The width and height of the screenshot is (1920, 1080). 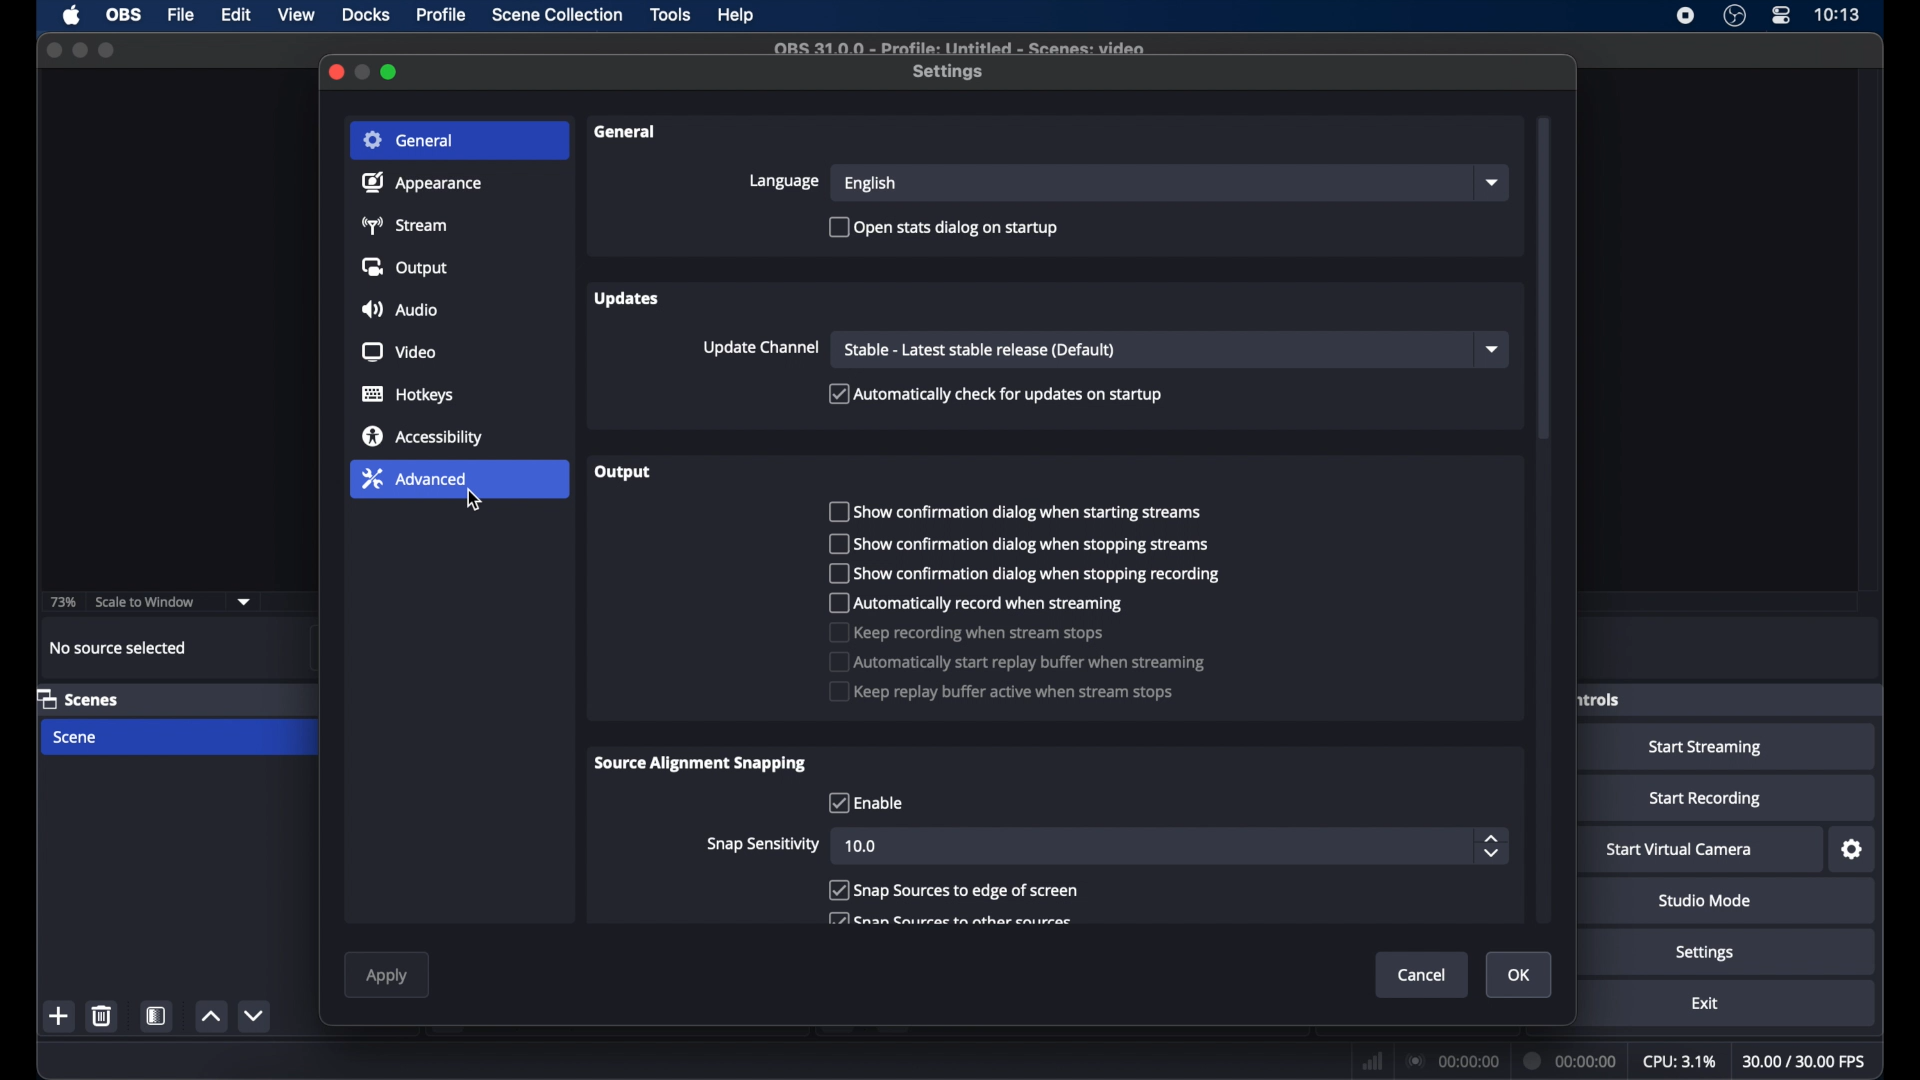 What do you see at coordinates (443, 15) in the screenshot?
I see `profile` at bounding box center [443, 15].